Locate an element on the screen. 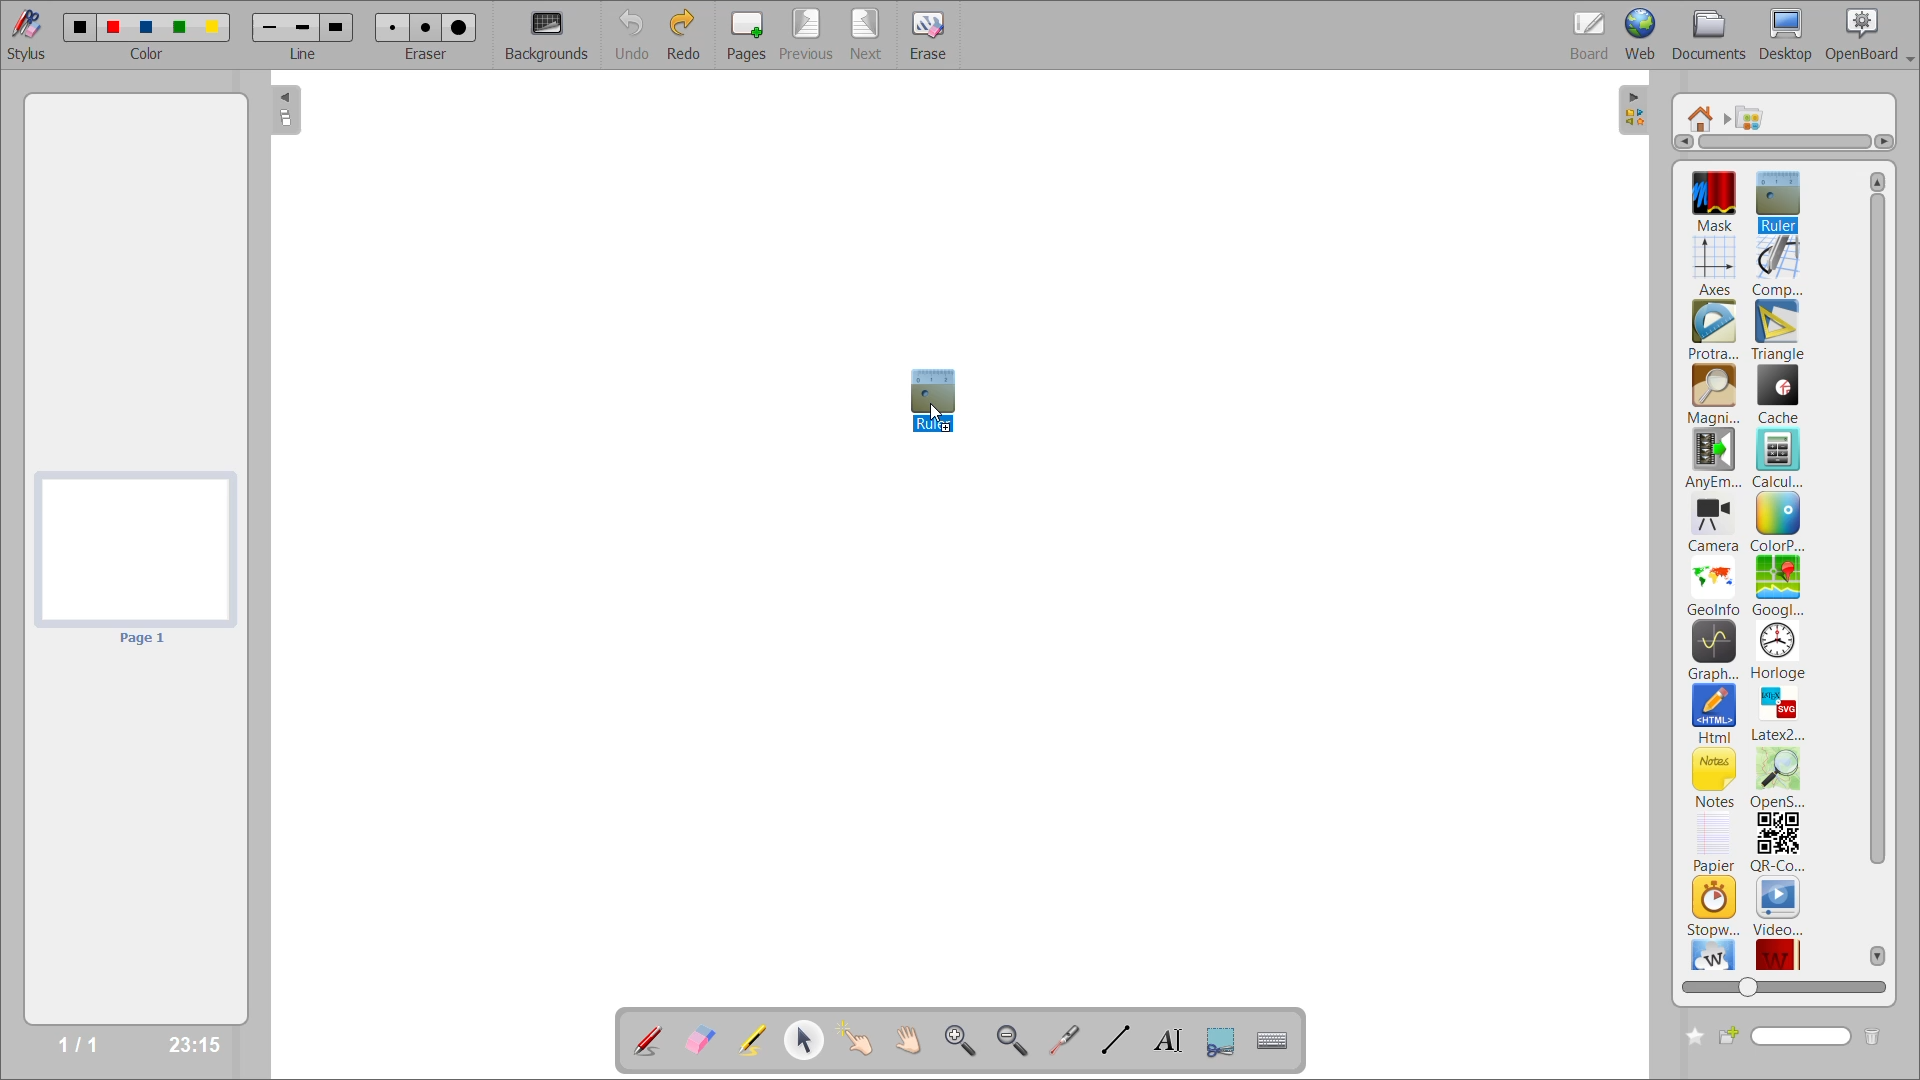 Image resolution: width=1920 pixels, height=1080 pixels. color 1 is located at coordinates (75, 26).